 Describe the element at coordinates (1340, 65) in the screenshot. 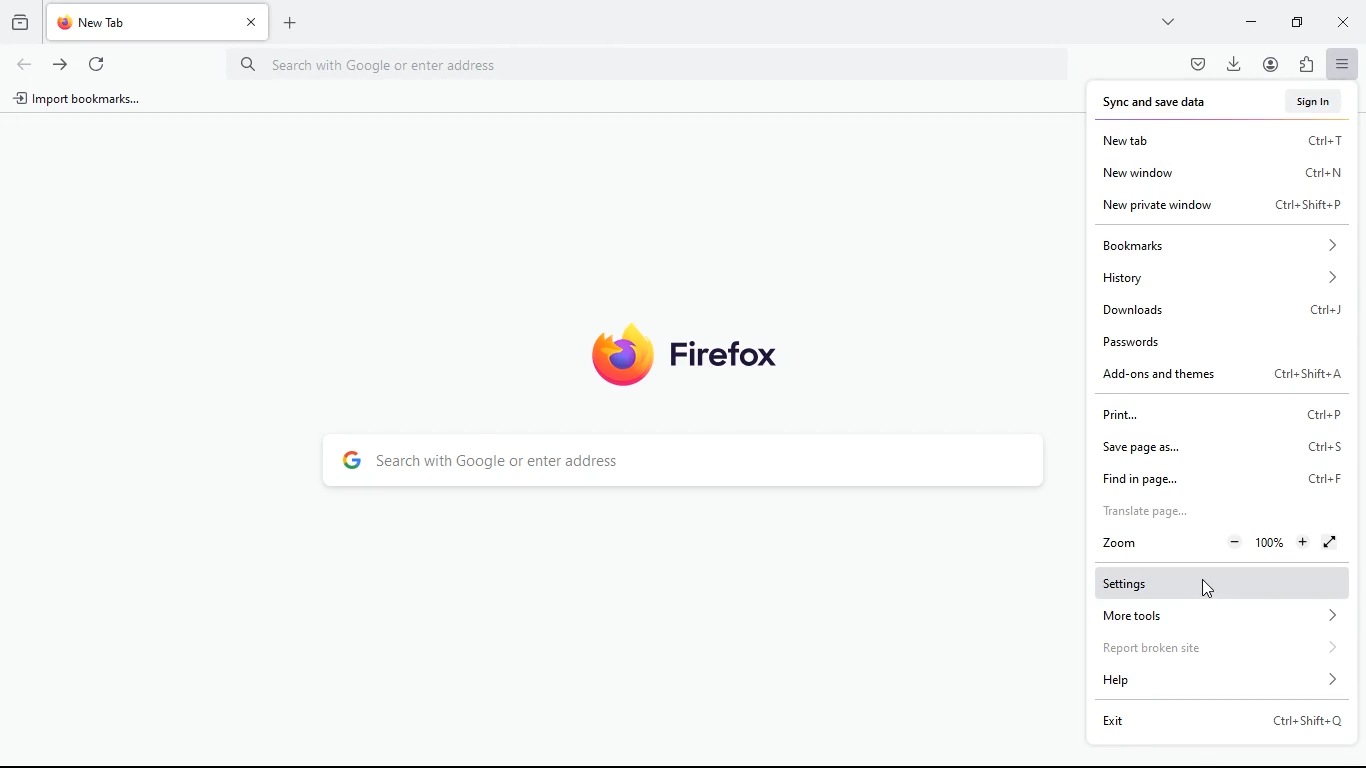

I see `menu` at that location.